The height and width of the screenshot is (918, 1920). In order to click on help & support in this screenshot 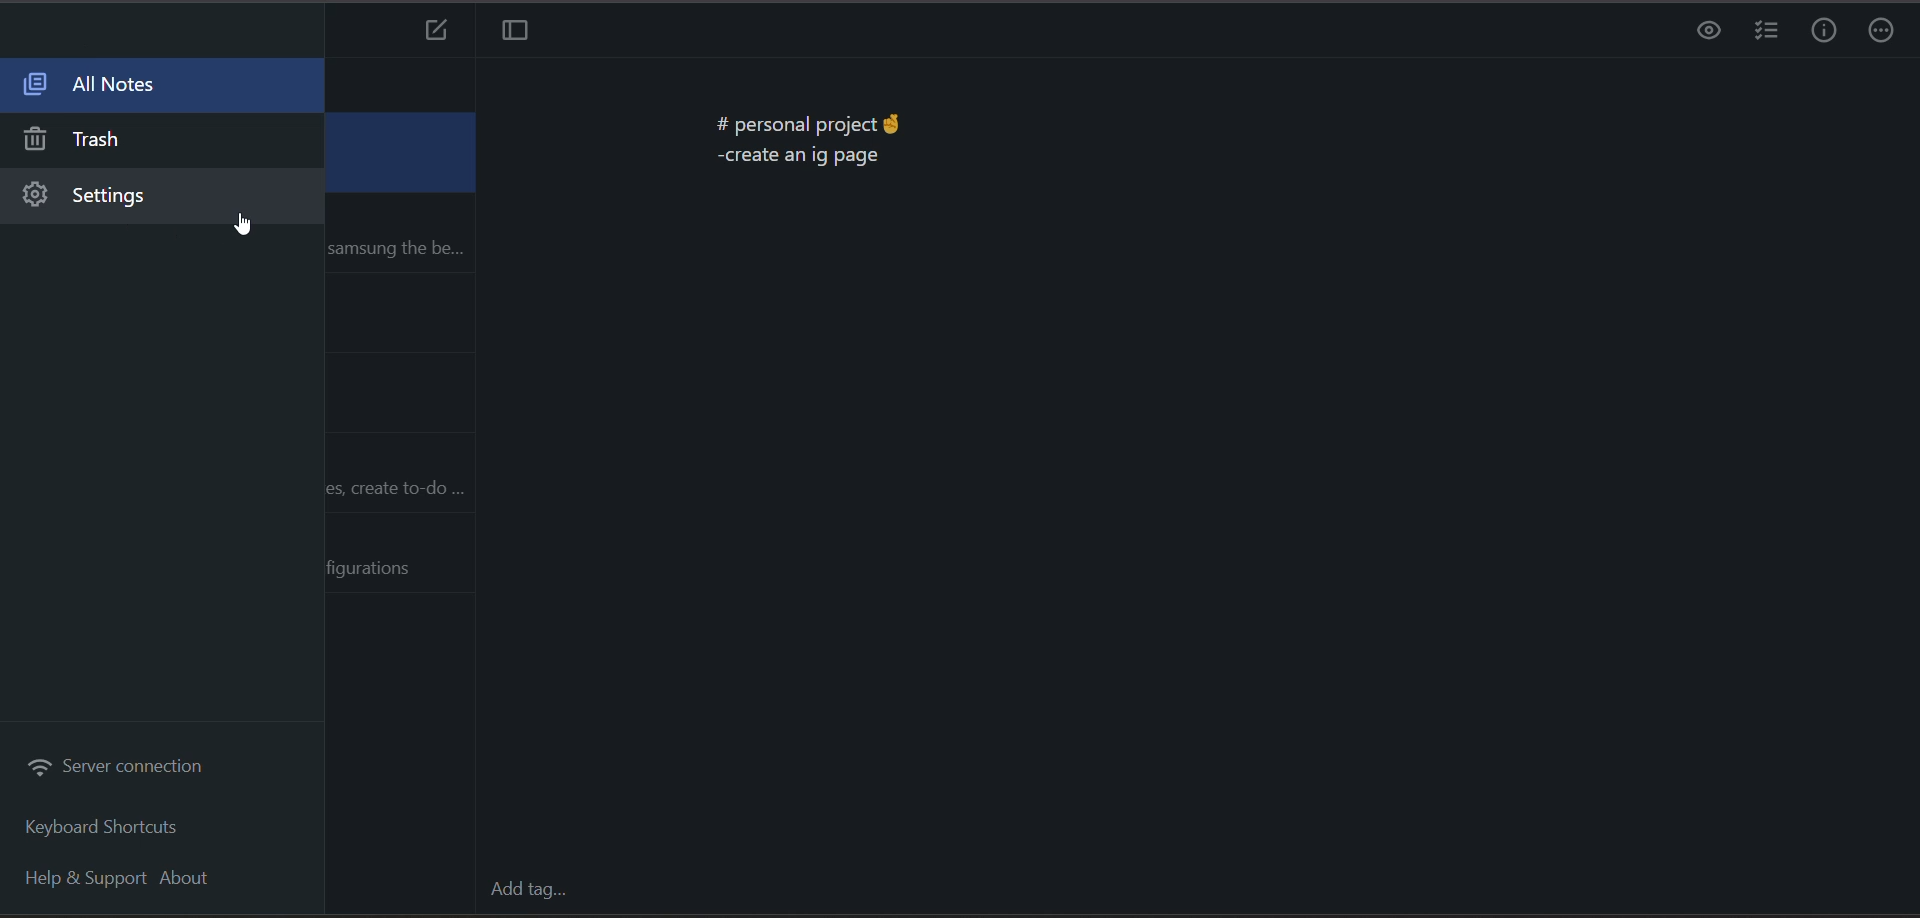, I will do `click(88, 881)`.